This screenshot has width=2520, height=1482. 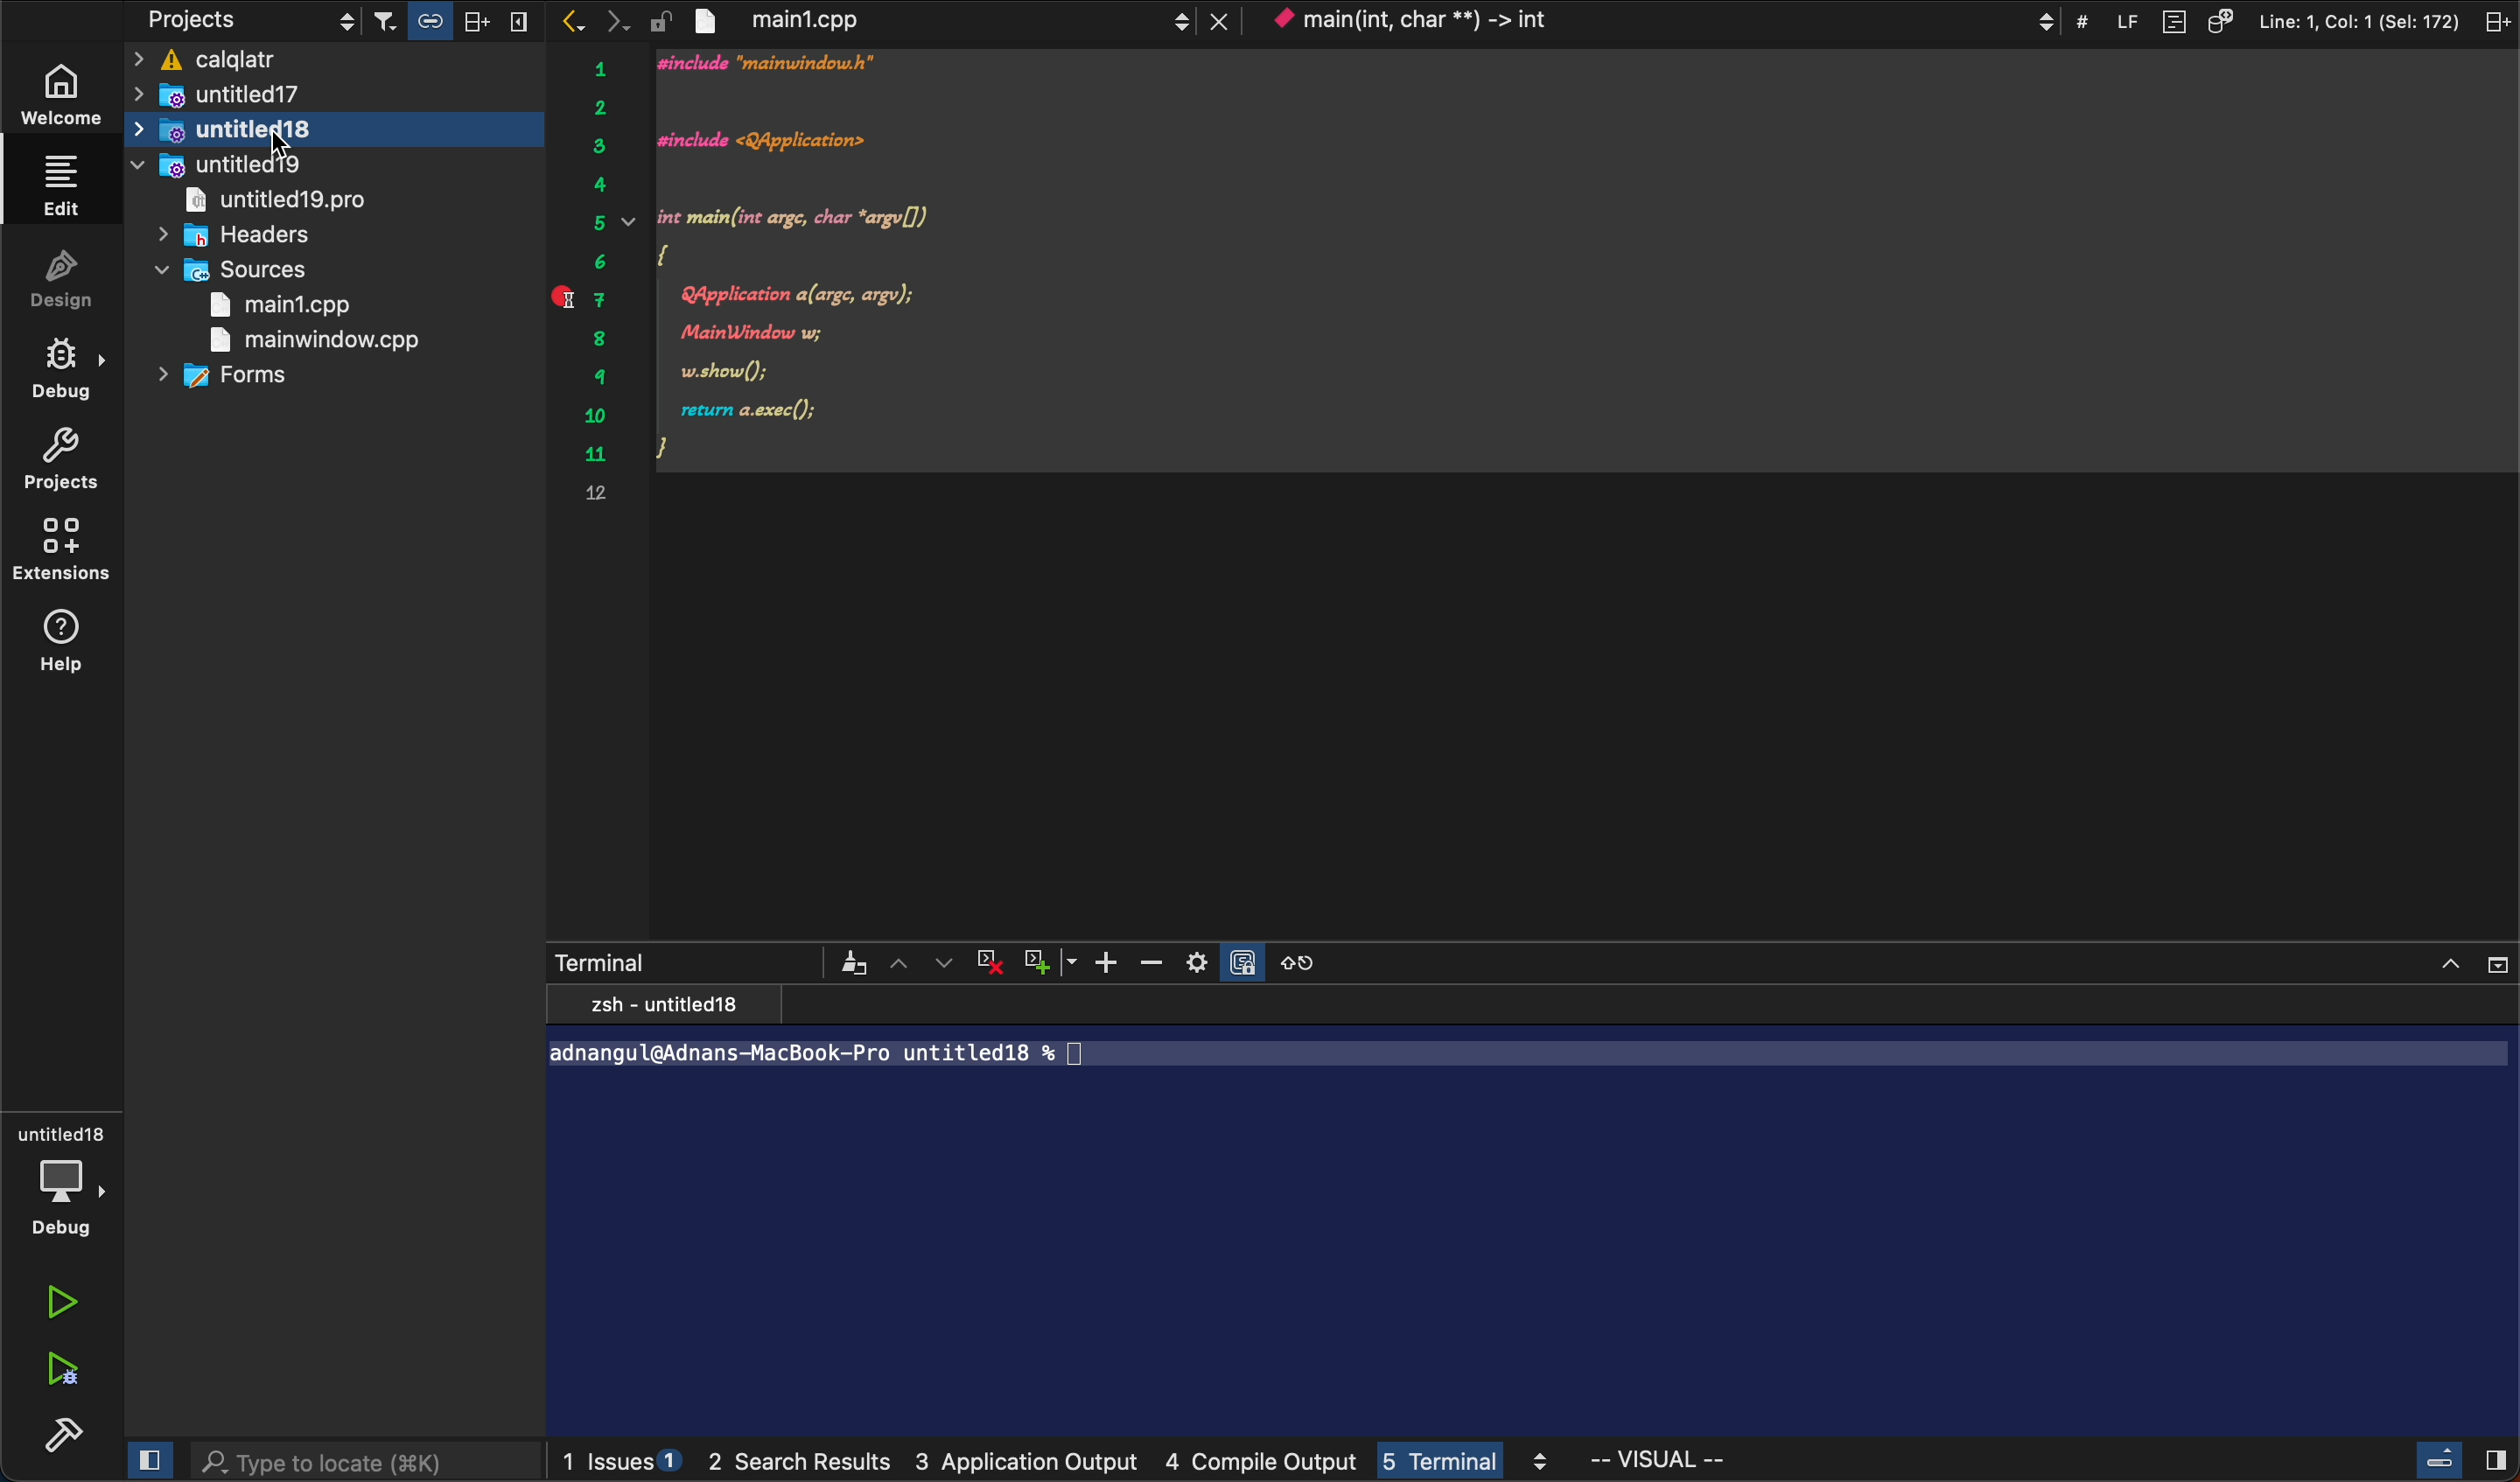 What do you see at coordinates (60, 459) in the screenshot?
I see `project` at bounding box center [60, 459].